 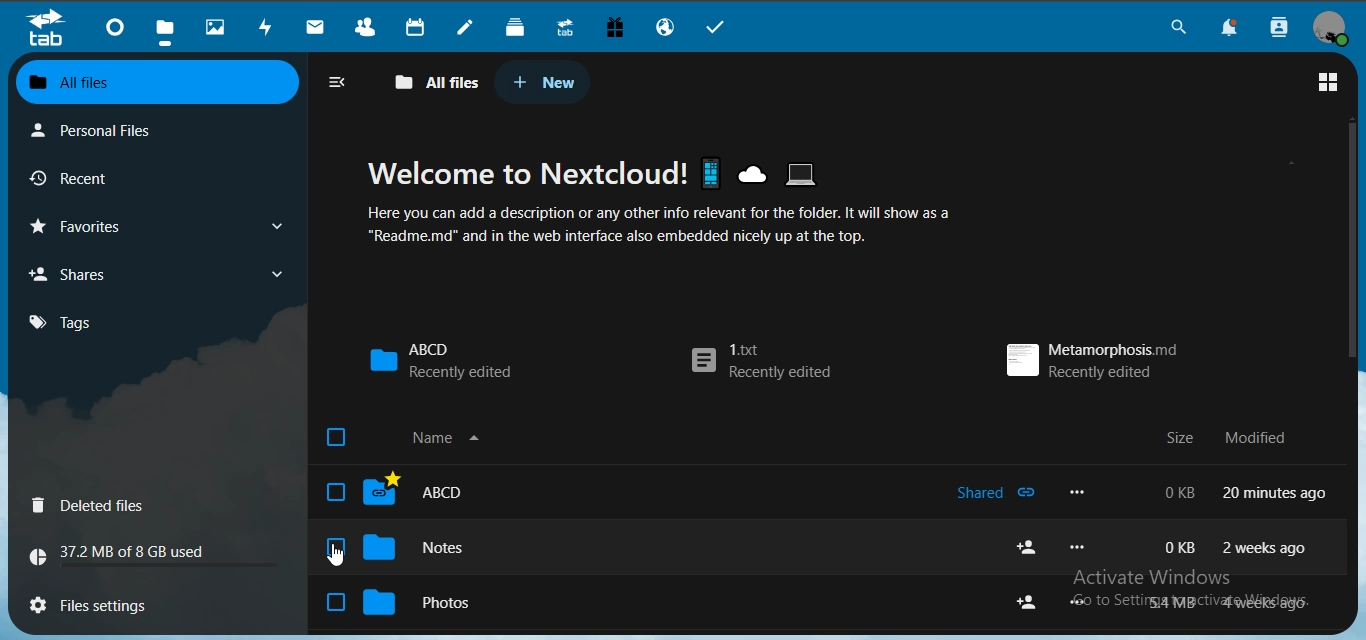 What do you see at coordinates (368, 25) in the screenshot?
I see `contacts` at bounding box center [368, 25].